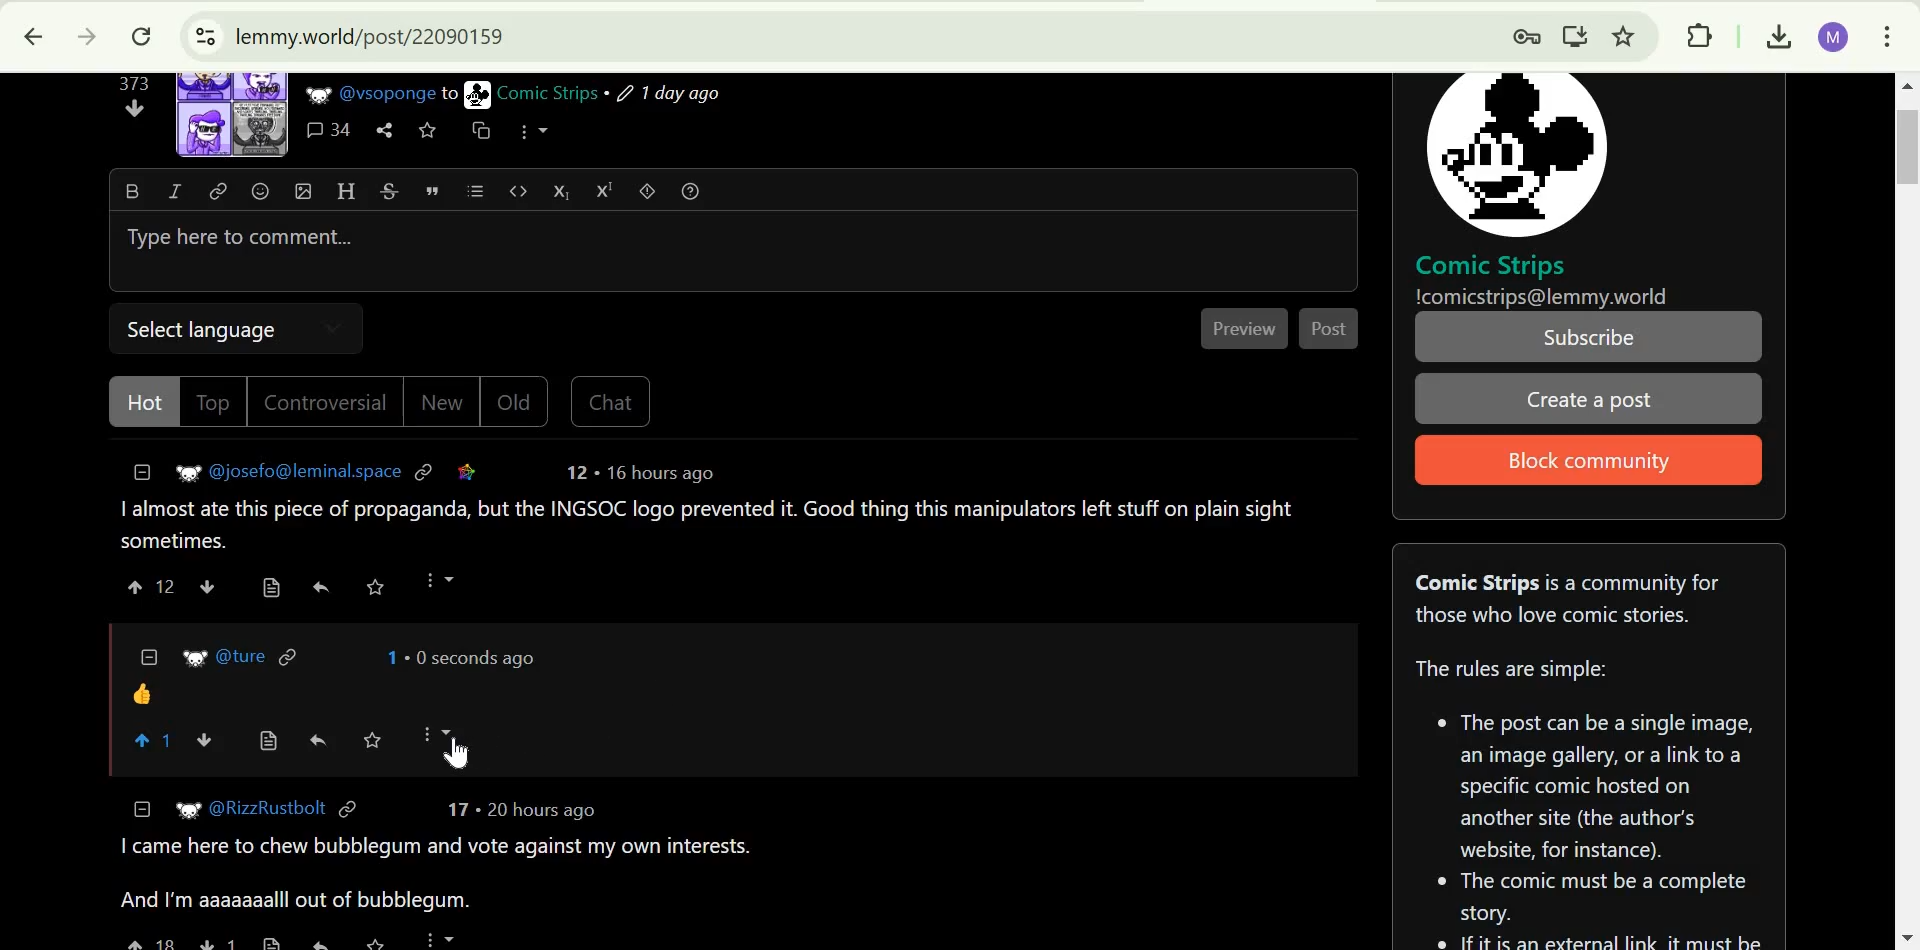  I want to click on 12 points, so click(167, 587).